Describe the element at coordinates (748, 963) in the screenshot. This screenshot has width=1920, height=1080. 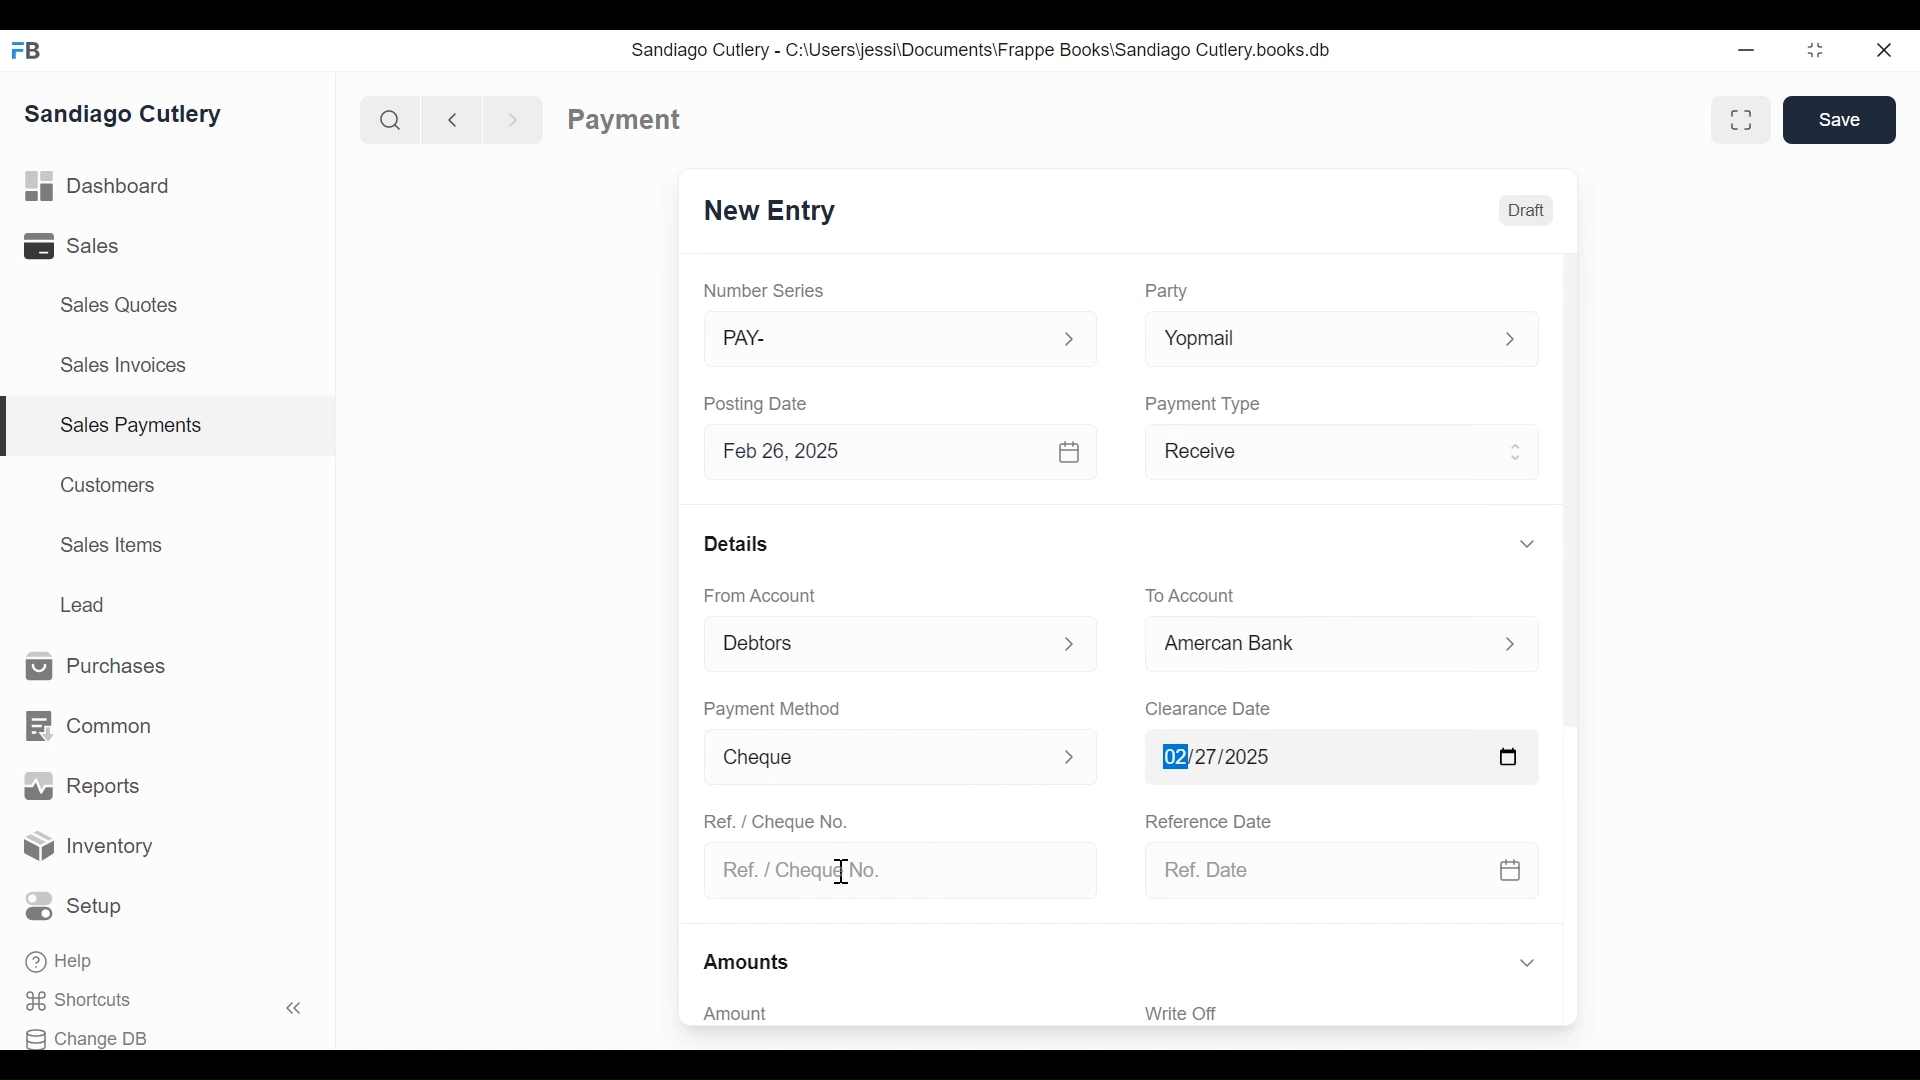
I see `Amounts` at that location.